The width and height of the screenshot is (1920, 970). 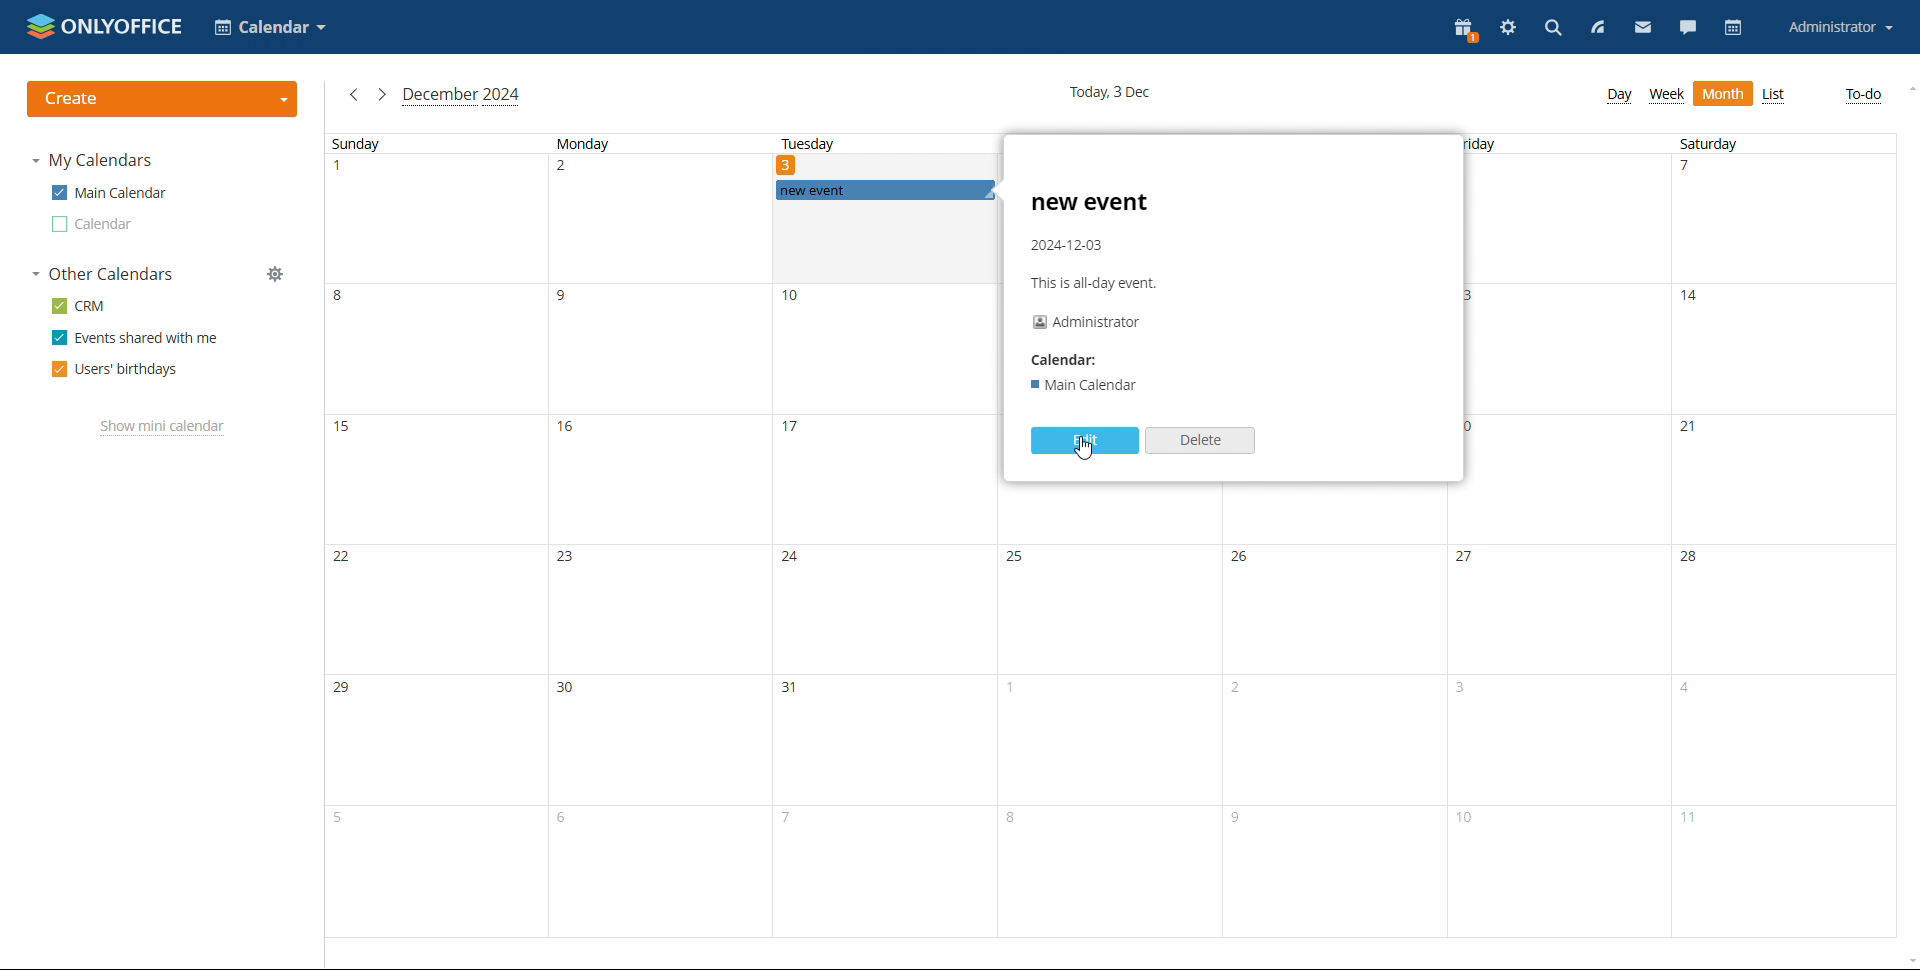 I want to click on main calender, so click(x=1088, y=388).